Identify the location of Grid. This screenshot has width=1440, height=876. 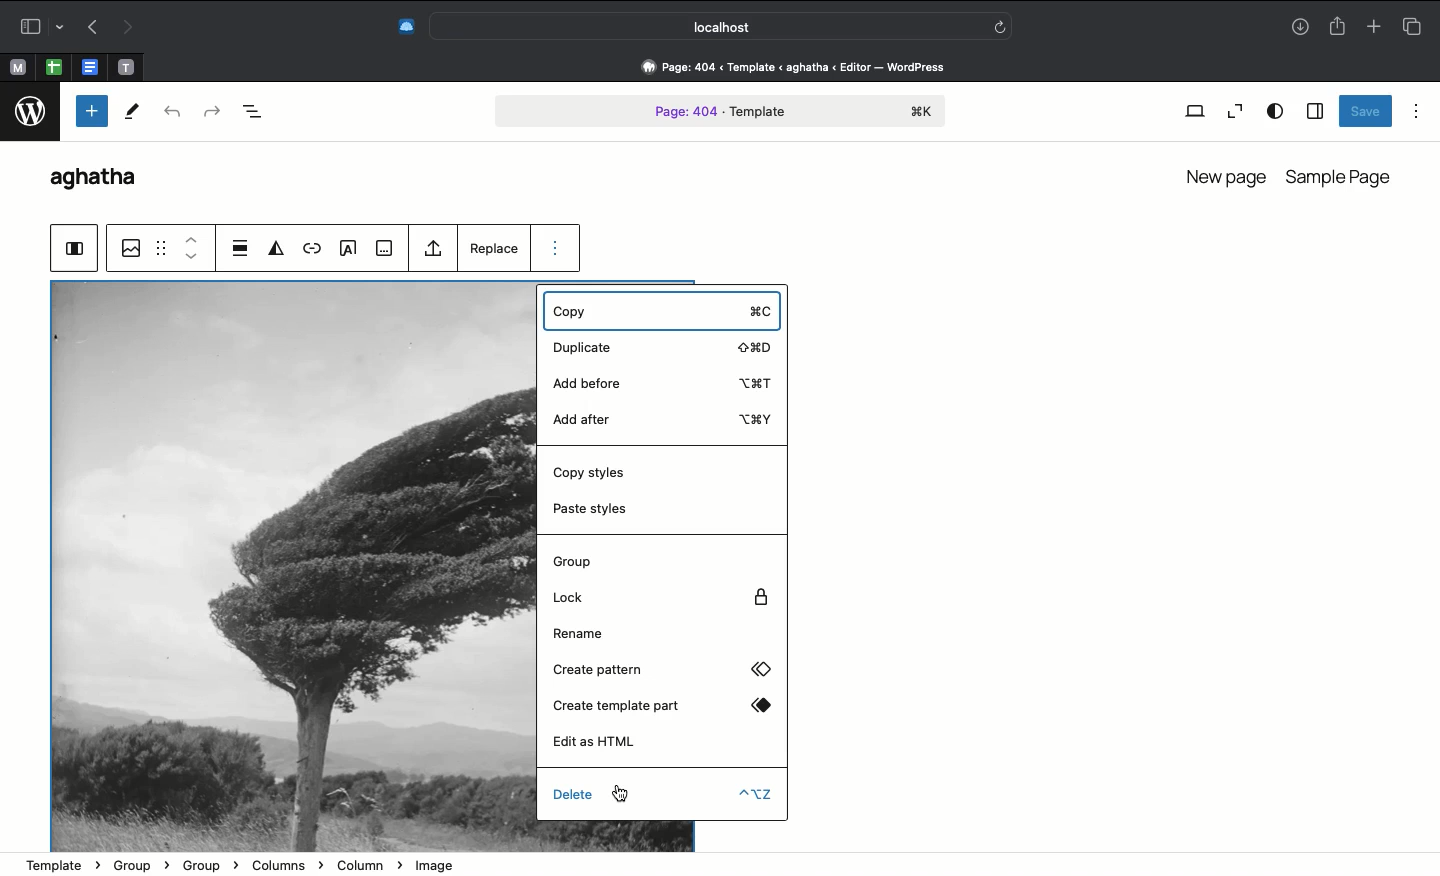
(161, 247).